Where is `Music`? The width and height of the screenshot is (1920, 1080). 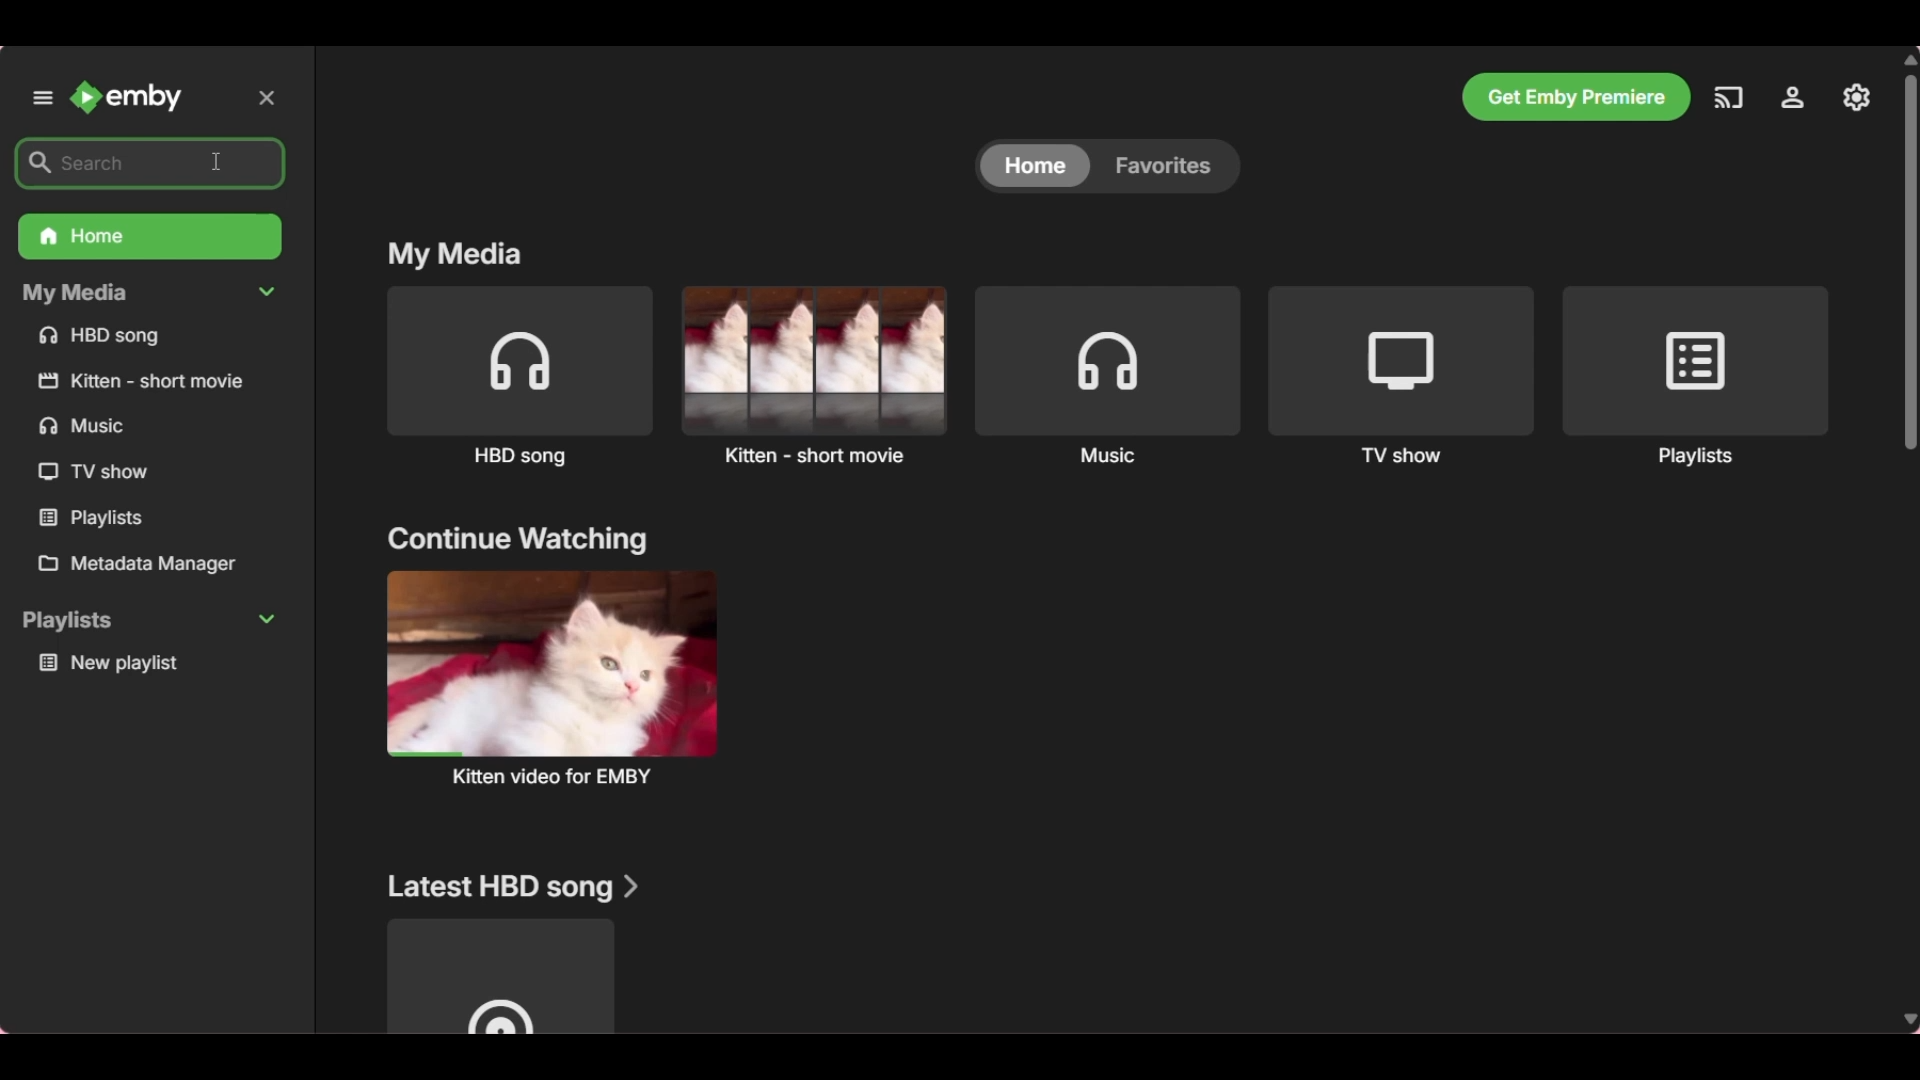
Music is located at coordinates (1109, 375).